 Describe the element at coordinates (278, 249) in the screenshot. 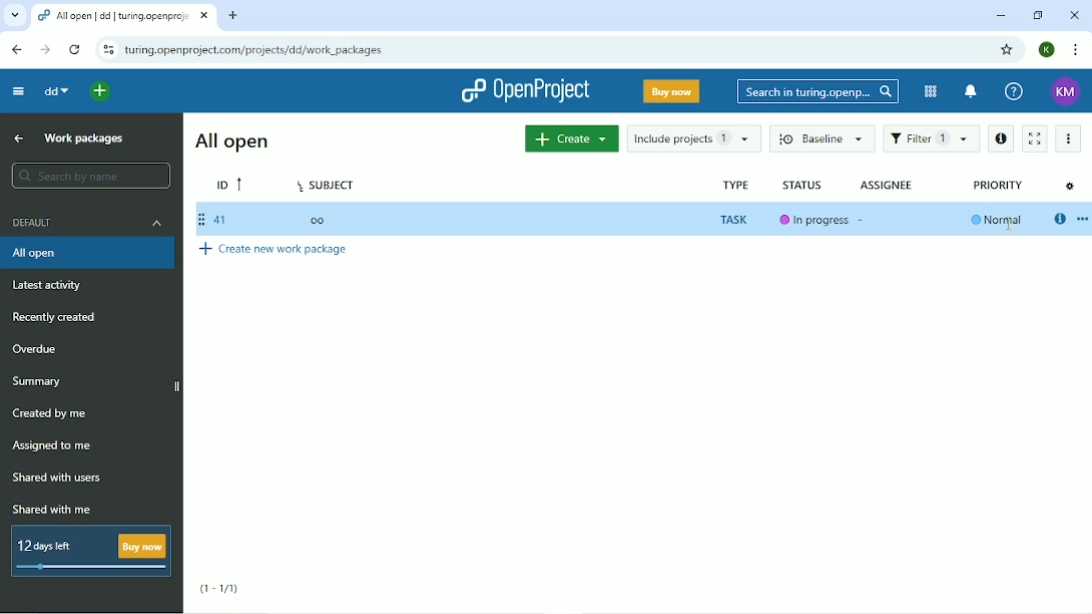

I see `Create new work package` at that location.